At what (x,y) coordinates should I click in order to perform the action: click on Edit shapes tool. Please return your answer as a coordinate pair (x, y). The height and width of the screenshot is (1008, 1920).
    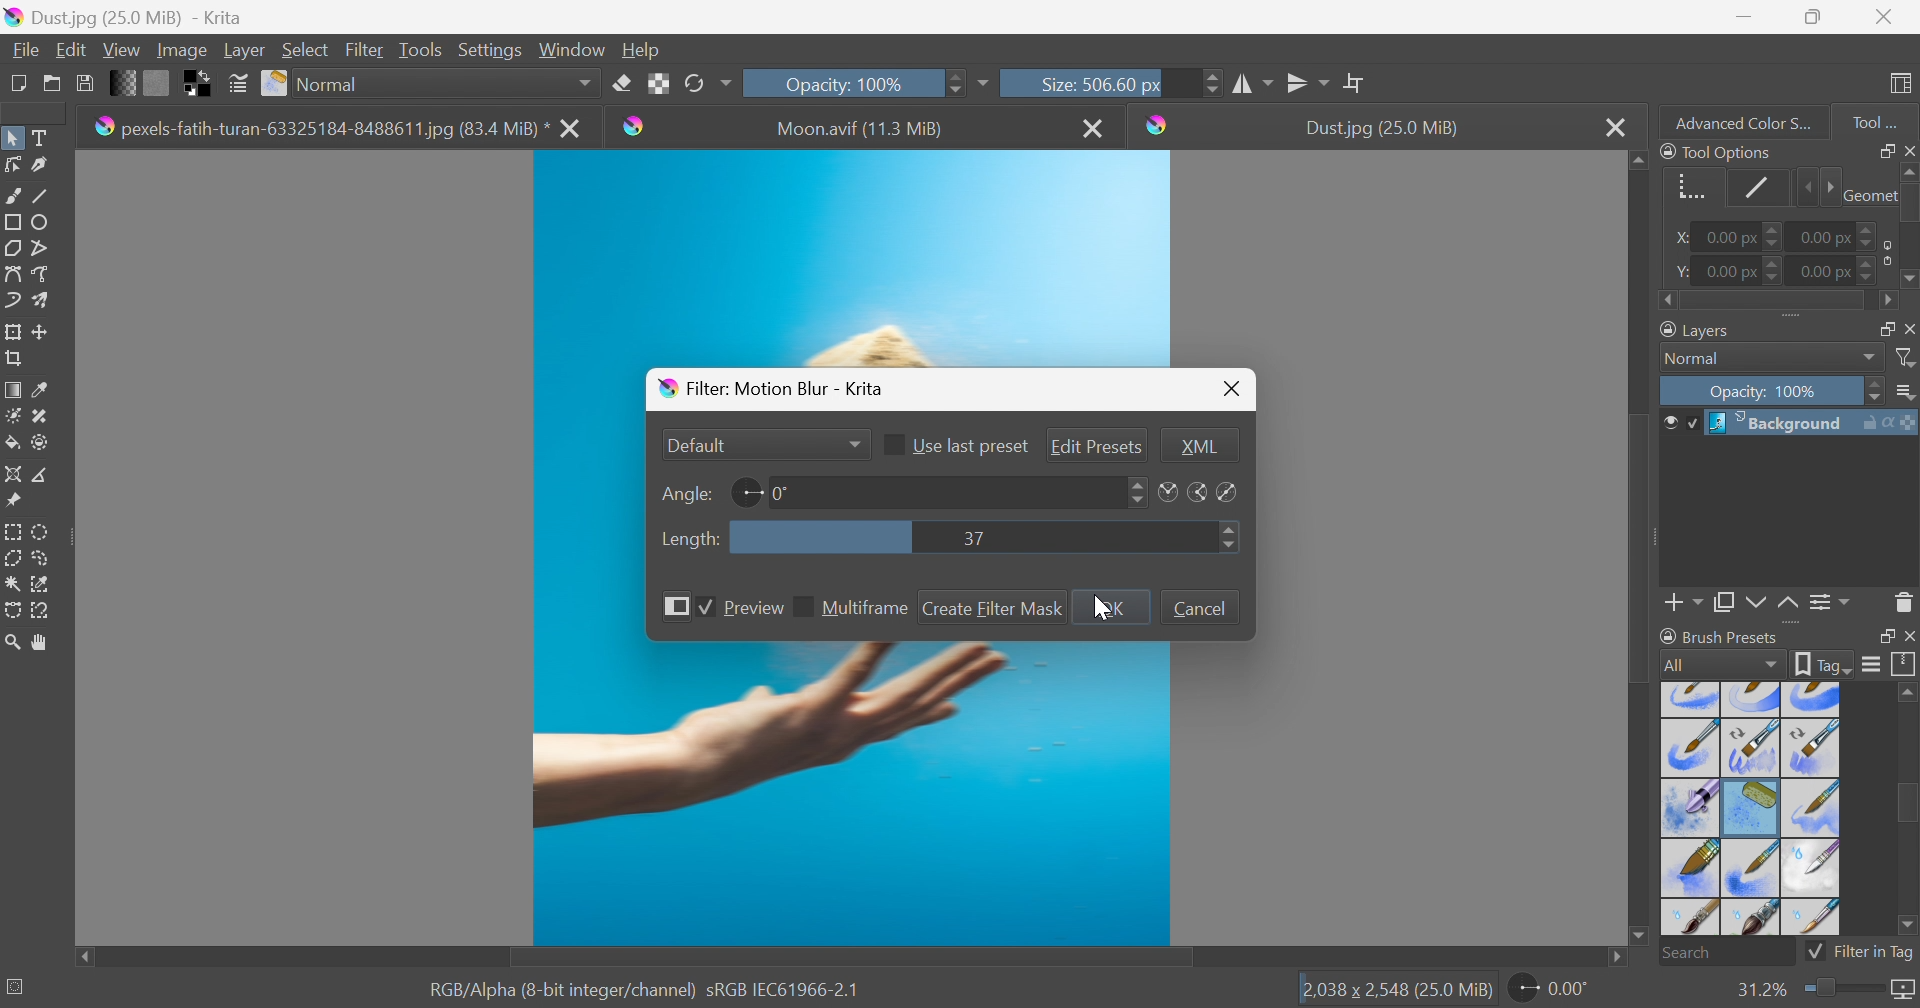
    Looking at the image, I should click on (12, 164).